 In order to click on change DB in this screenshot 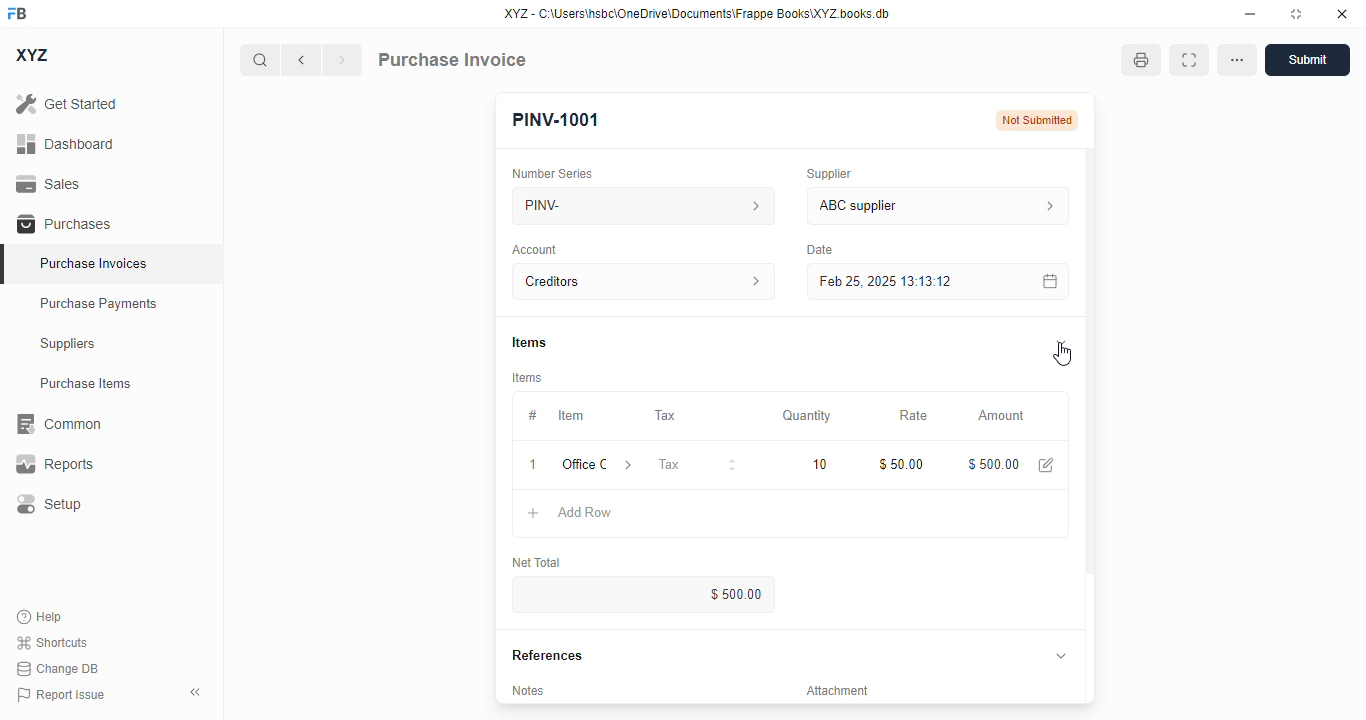, I will do `click(57, 669)`.